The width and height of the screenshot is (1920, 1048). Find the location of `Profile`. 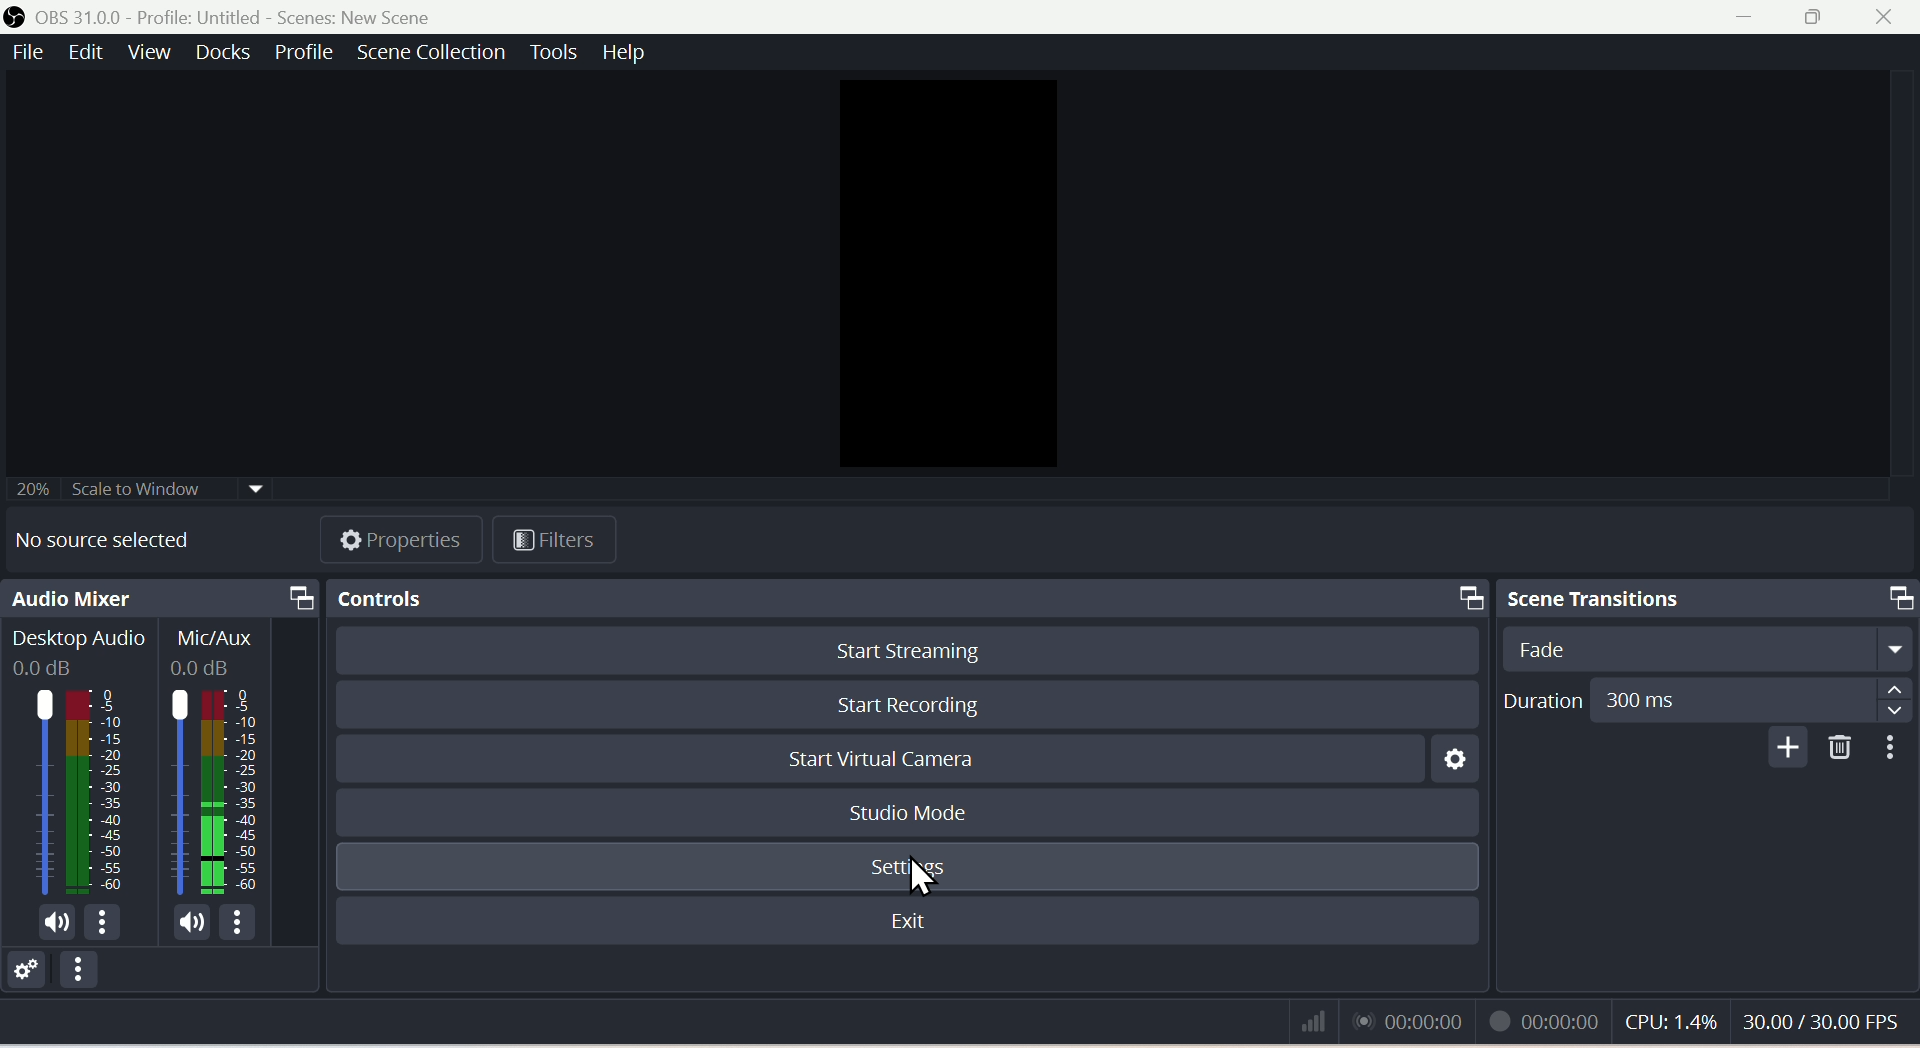

Profile is located at coordinates (310, 52).